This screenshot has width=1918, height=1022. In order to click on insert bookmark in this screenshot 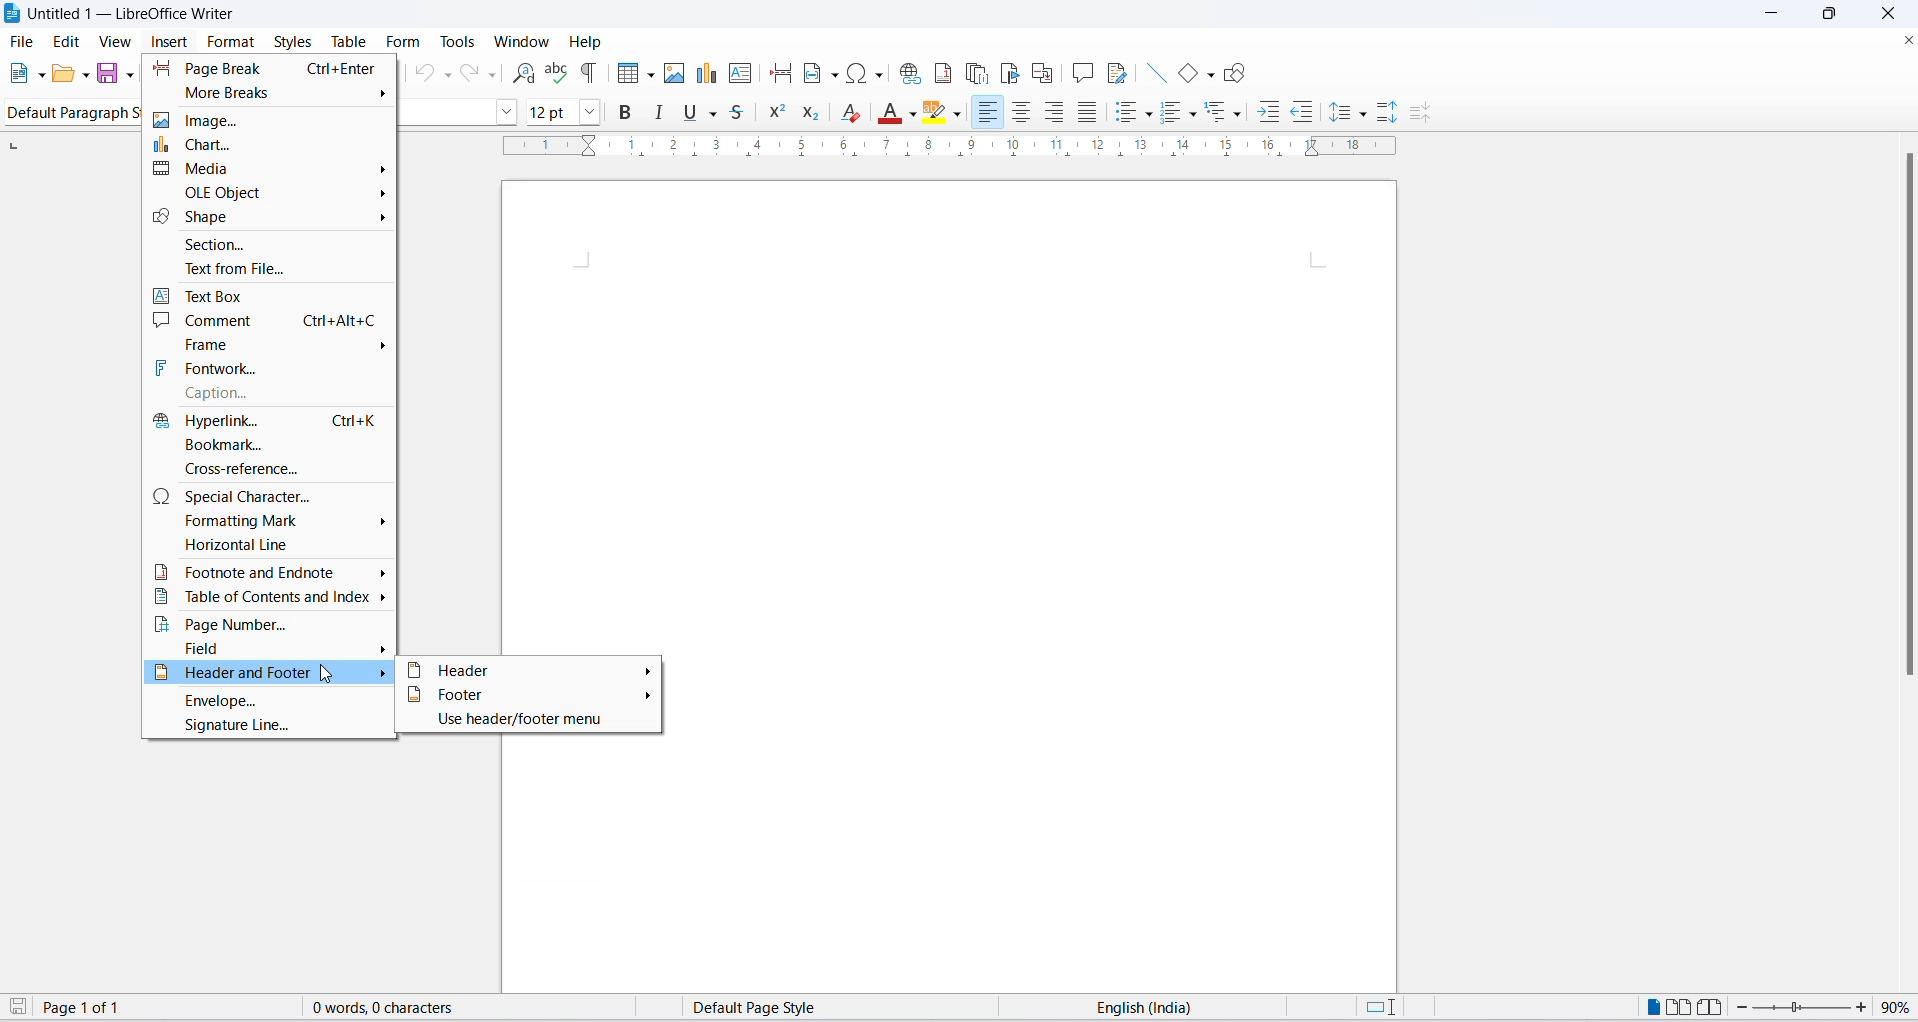, I will do `click(1008, 70)`.